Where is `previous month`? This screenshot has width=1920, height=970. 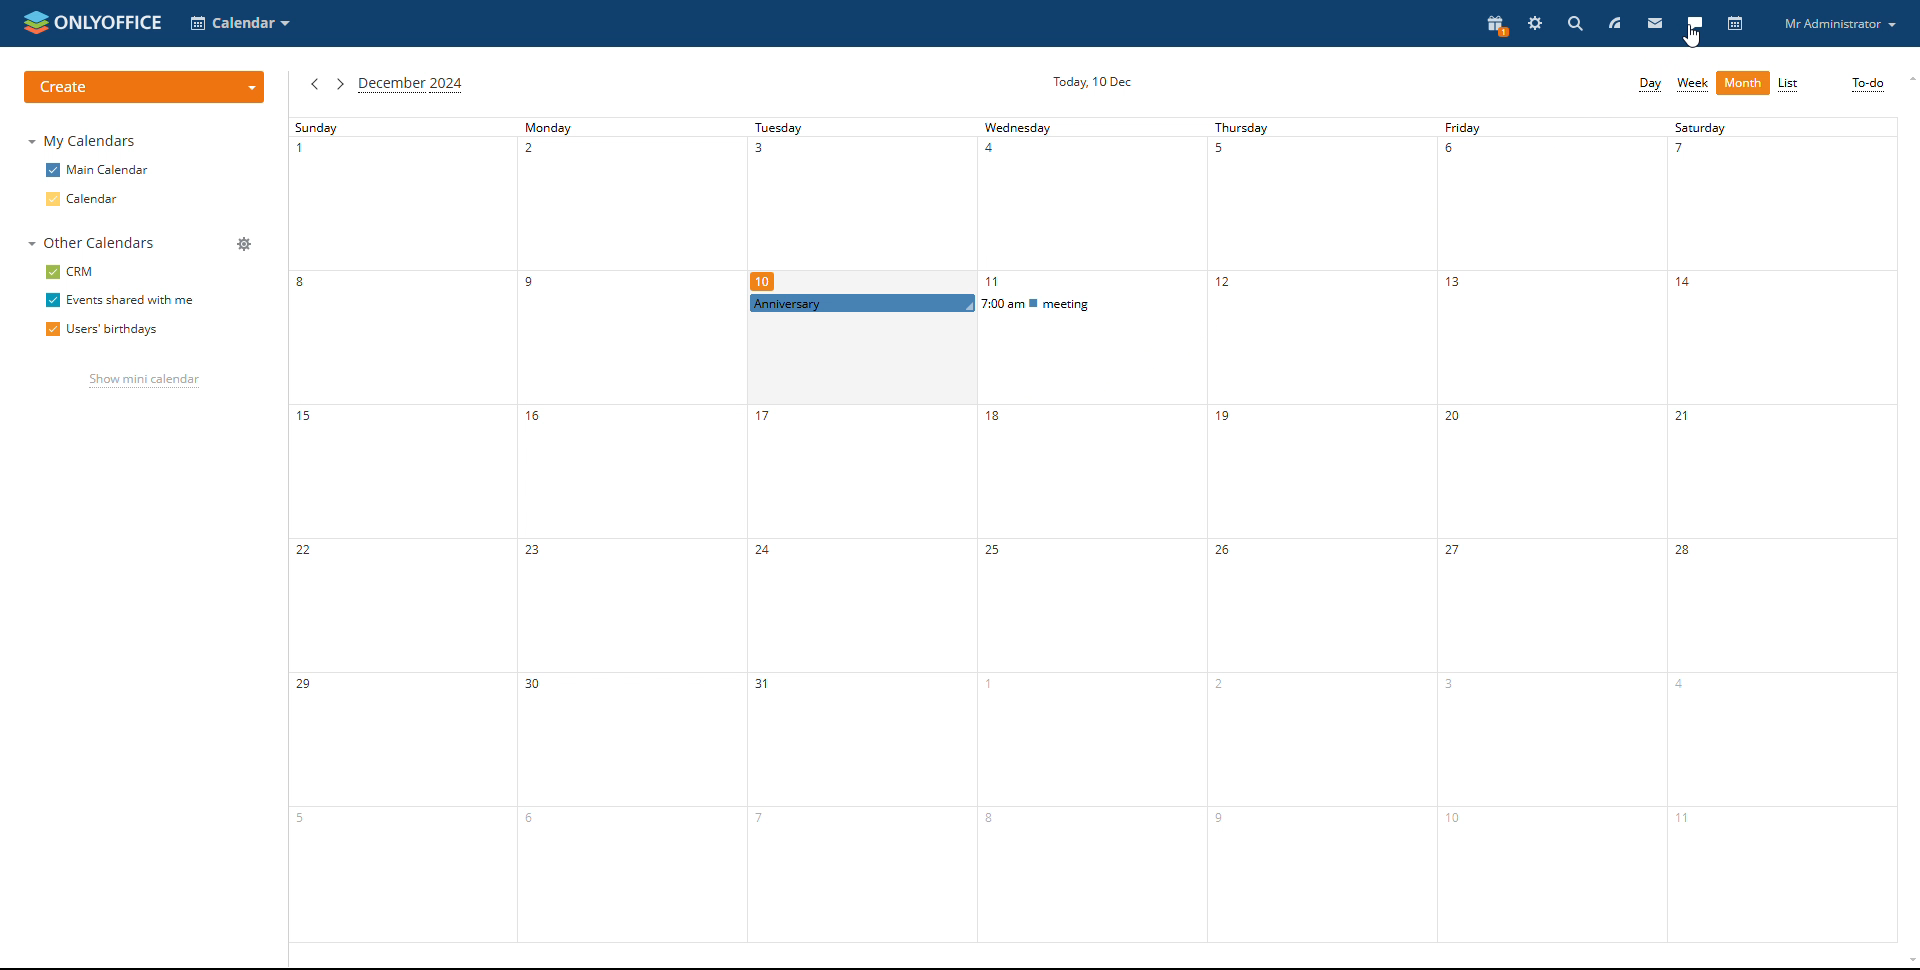
previous month is located at coordinates (315, 84).